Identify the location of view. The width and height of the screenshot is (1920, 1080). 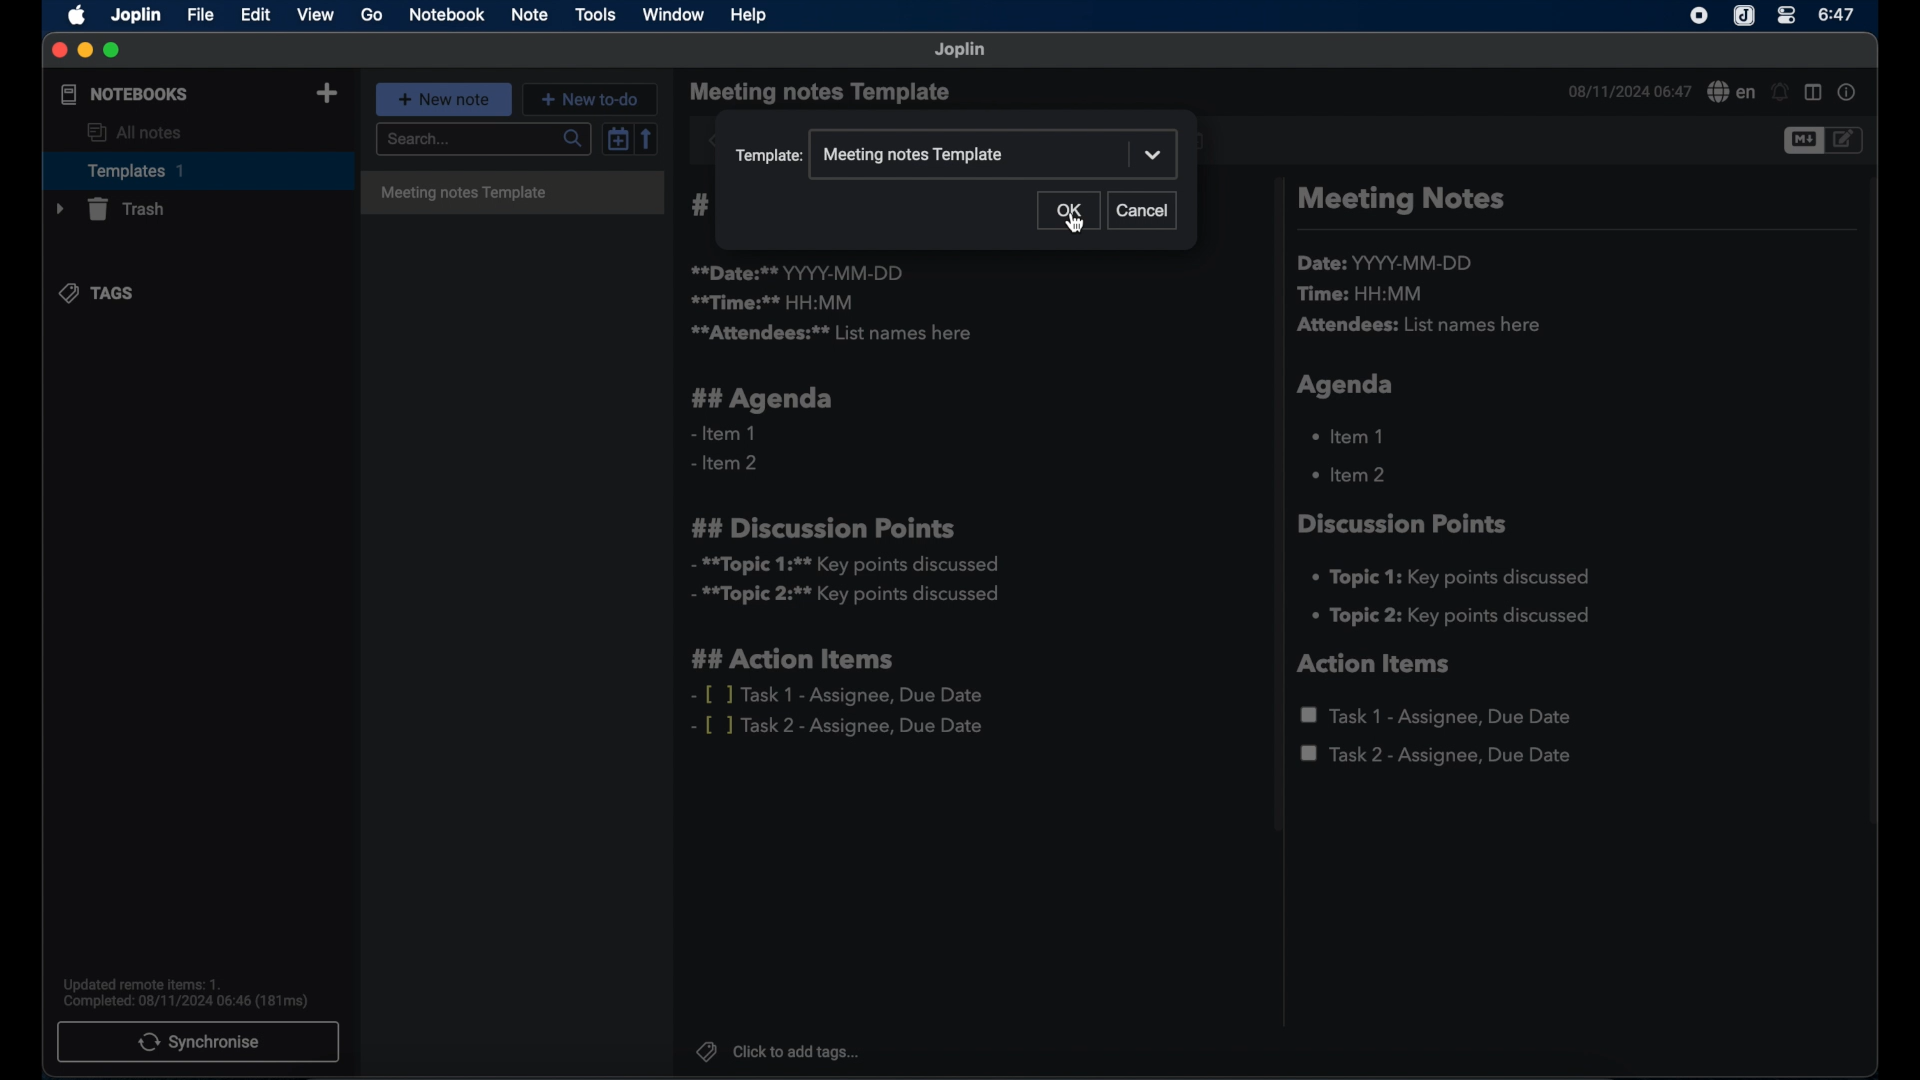
(317, 15).